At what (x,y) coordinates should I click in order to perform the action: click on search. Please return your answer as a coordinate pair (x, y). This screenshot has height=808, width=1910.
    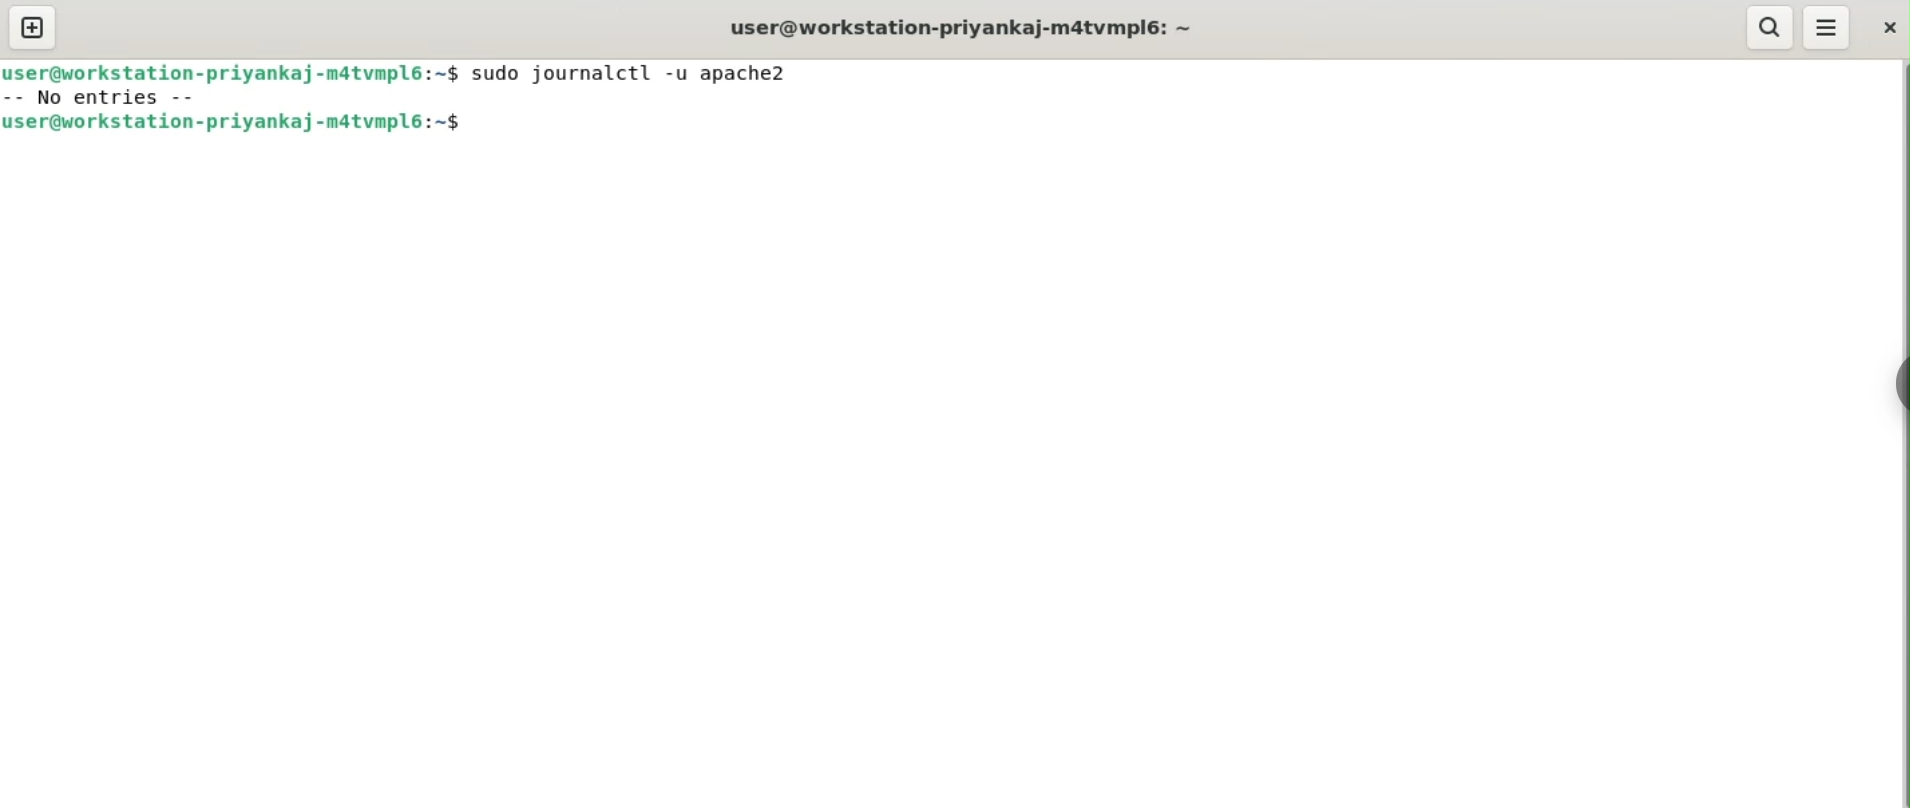
    Looking at the image, I should click on (1770, 27).